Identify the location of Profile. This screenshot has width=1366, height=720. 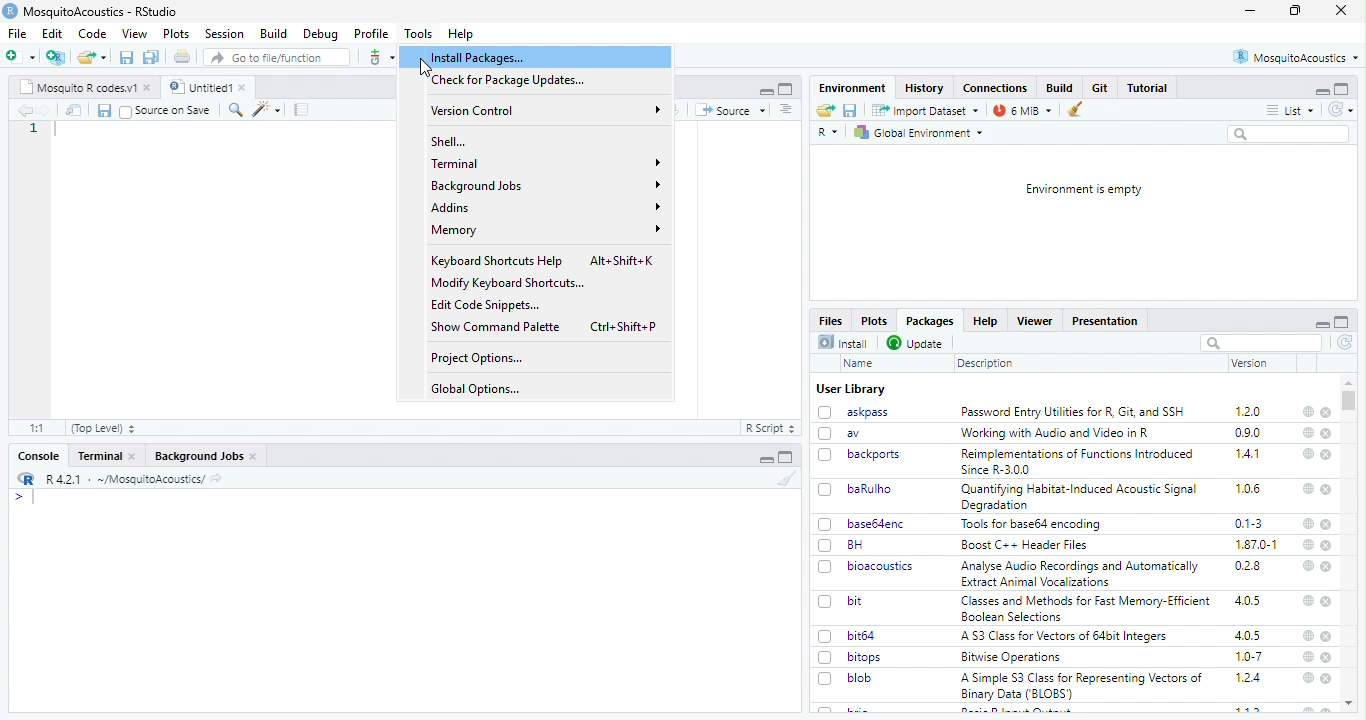
(373, 34).